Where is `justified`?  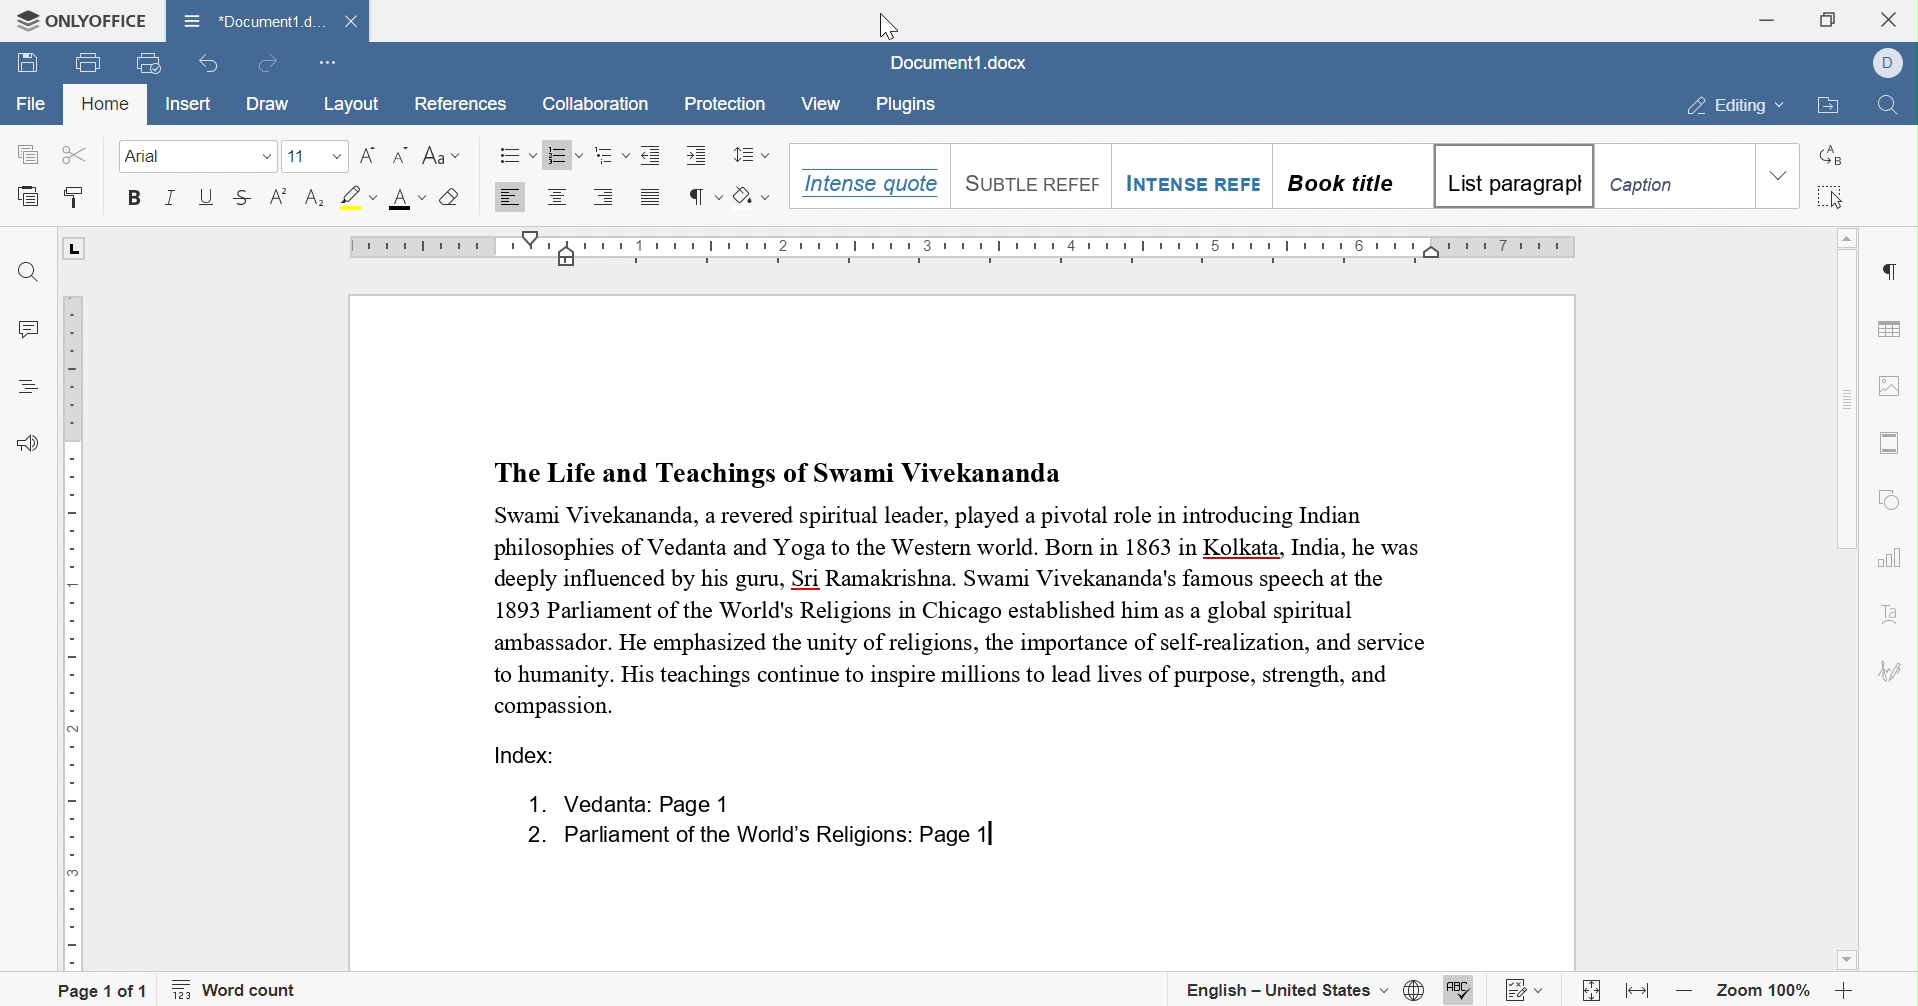
justified is located at coordinates (651, 201).